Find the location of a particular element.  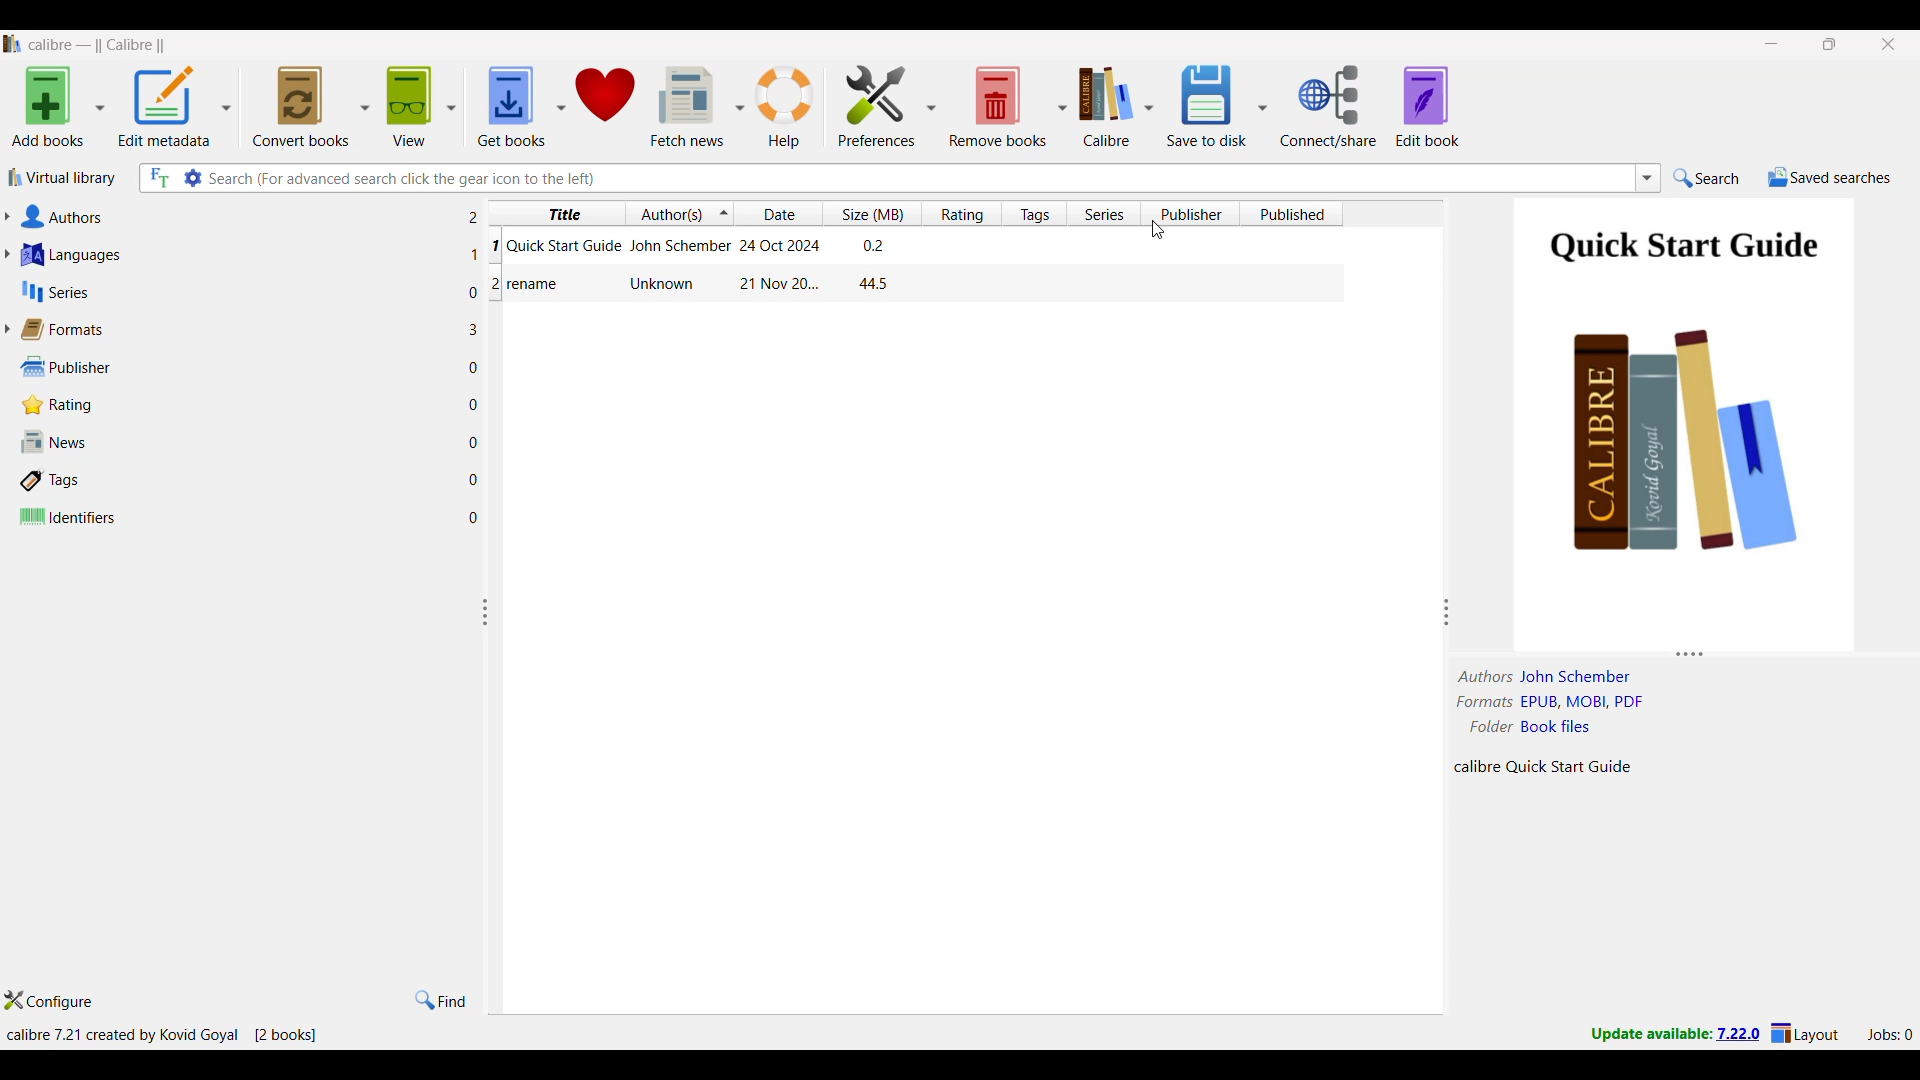

Edit book is located at coordinates (1427, 106).